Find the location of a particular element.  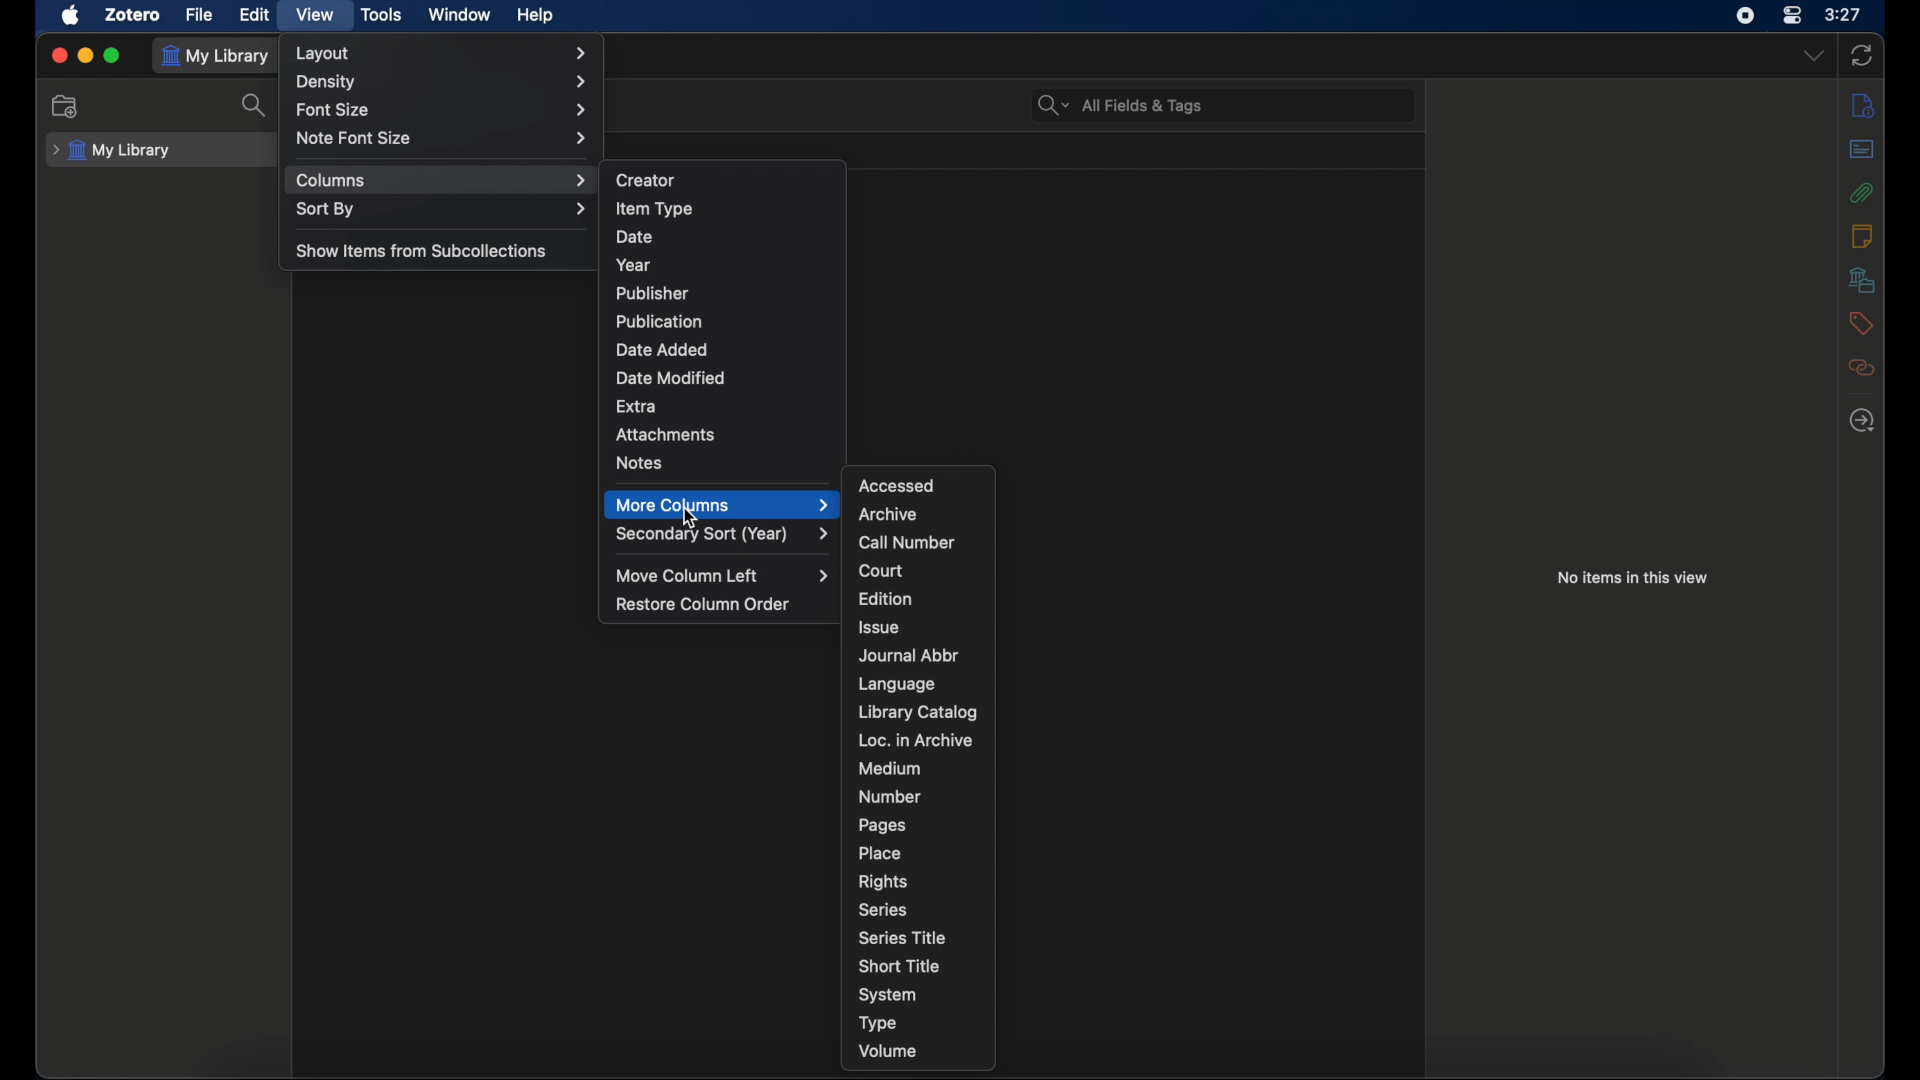

notes is located at coordinates (640, 462).